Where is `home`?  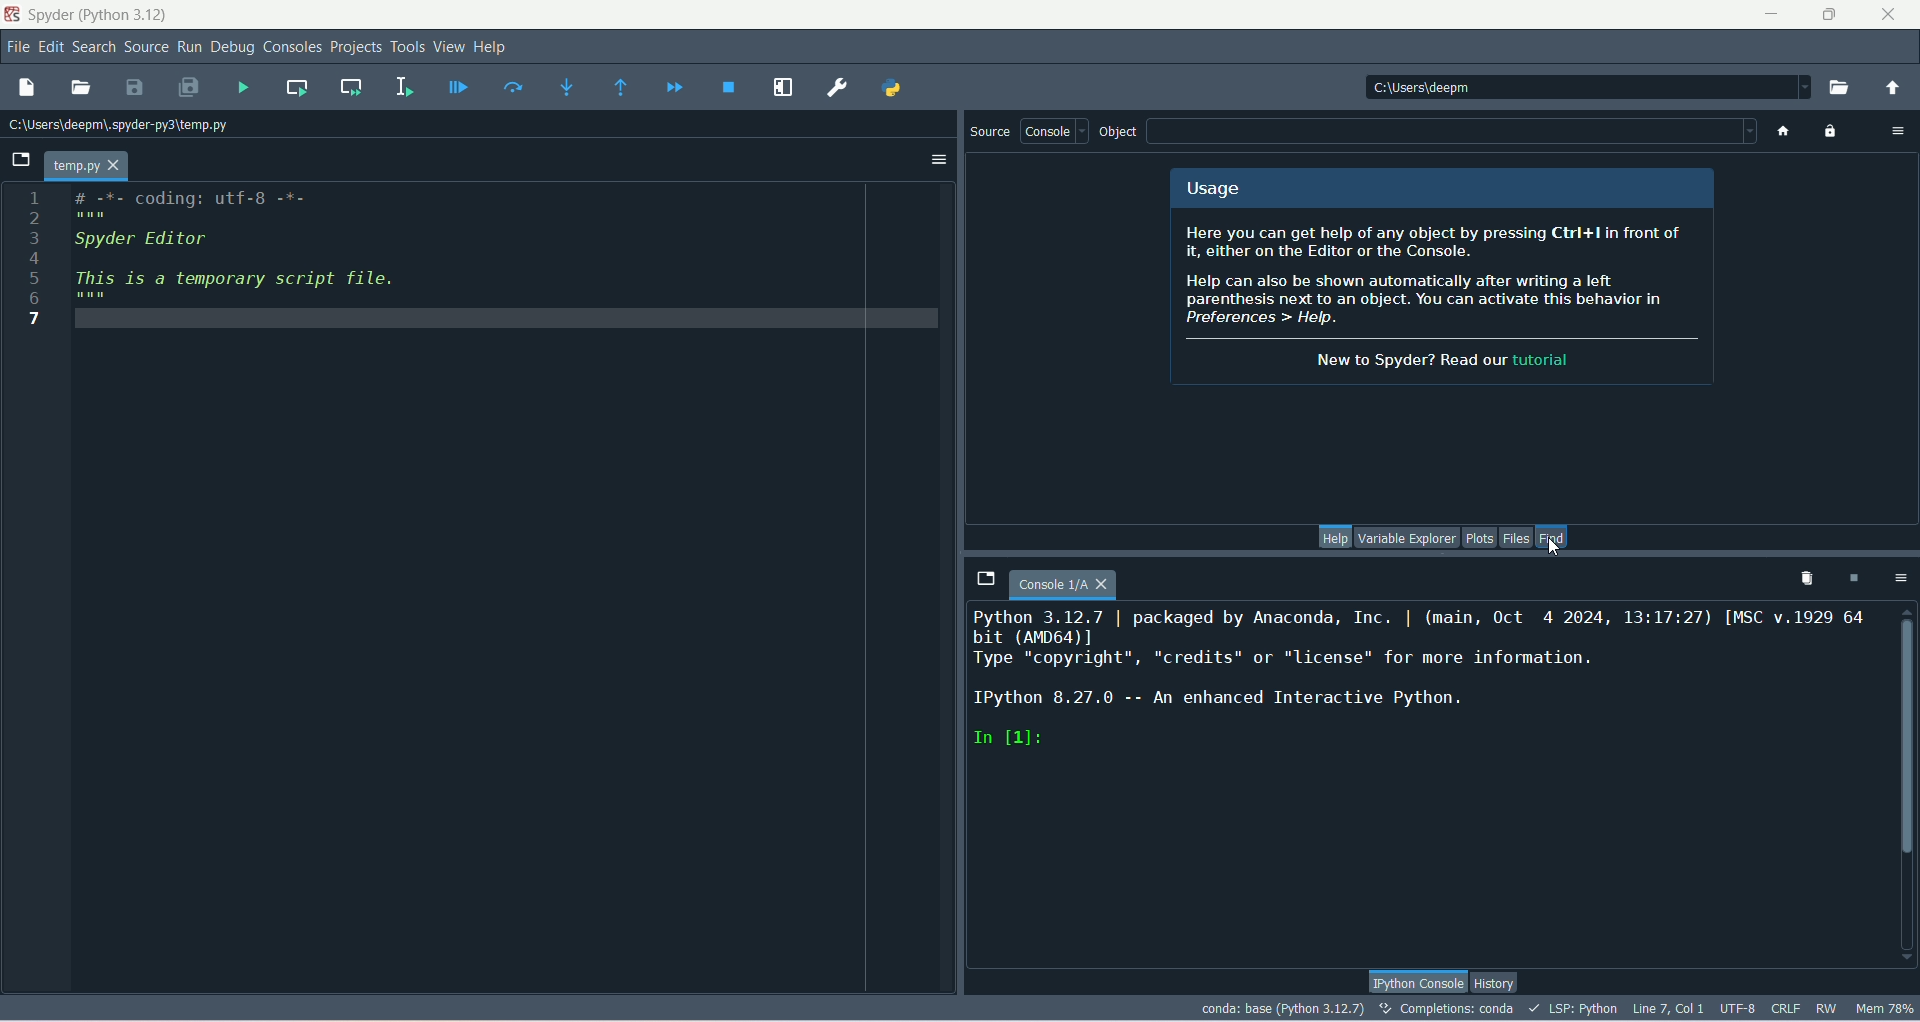
home is located at coordinates (1779, 131).